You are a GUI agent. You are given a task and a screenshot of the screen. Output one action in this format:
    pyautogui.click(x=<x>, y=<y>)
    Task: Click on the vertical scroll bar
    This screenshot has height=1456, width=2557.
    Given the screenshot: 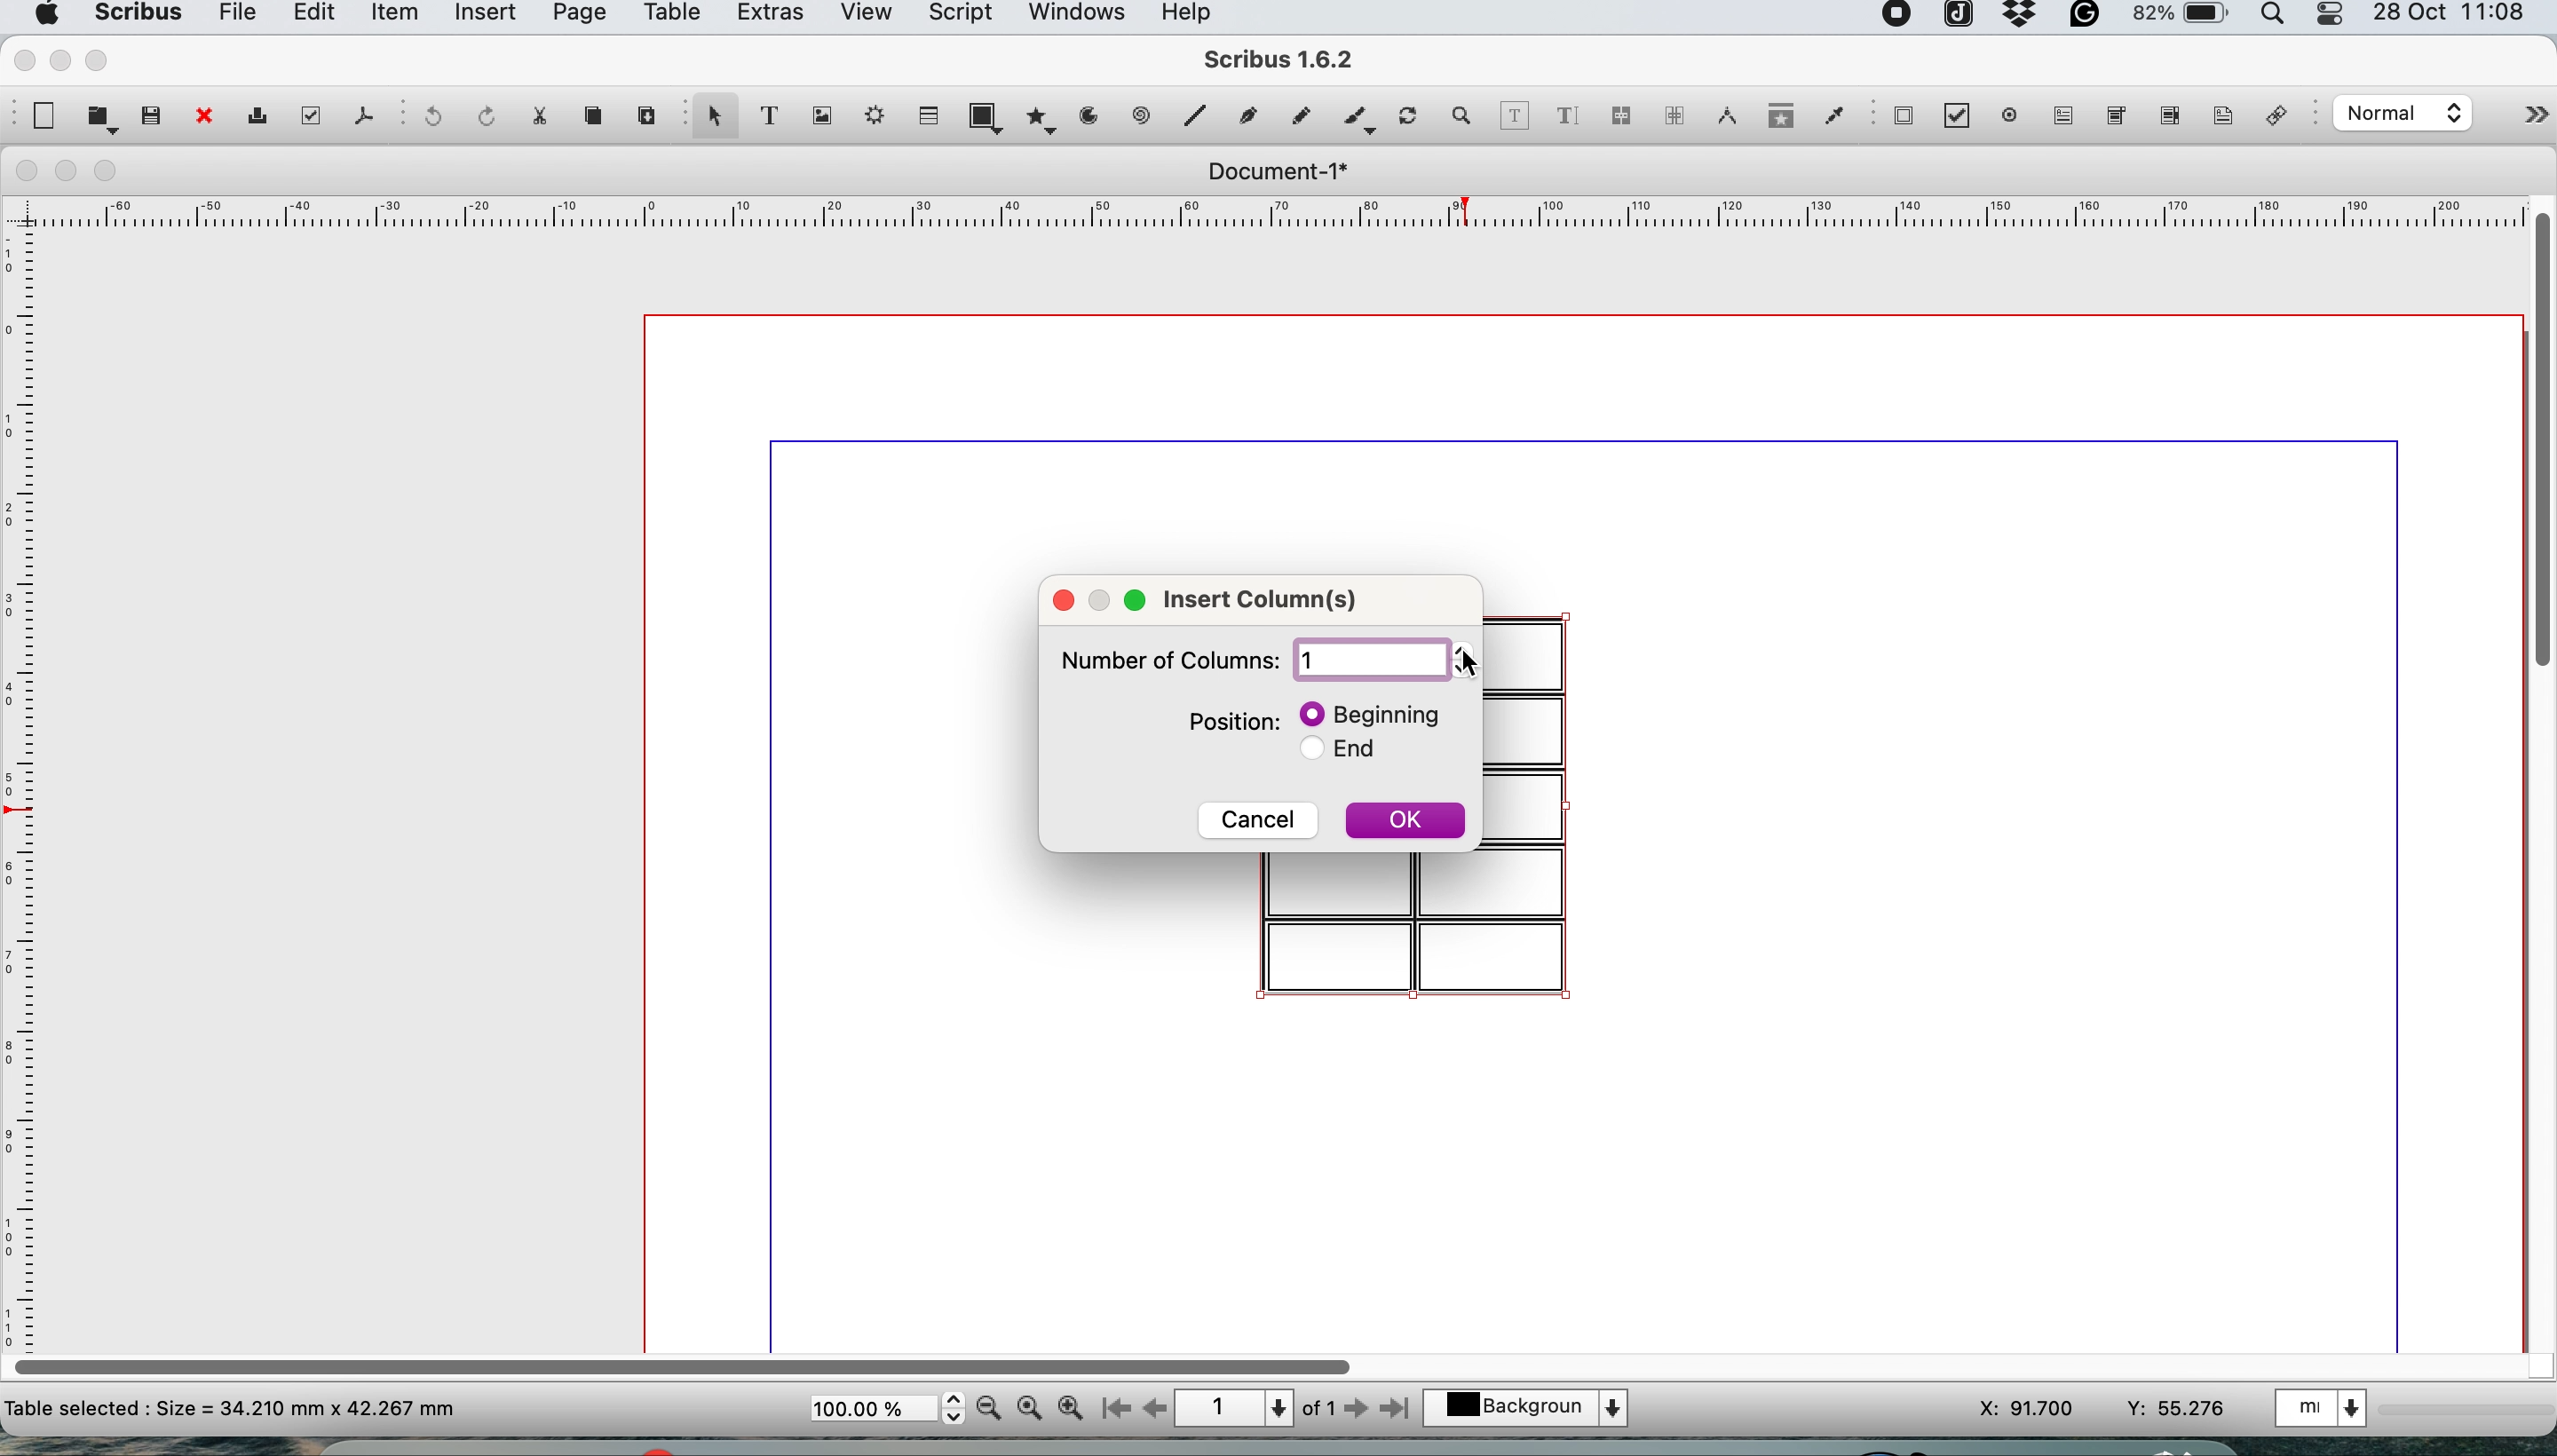 What is the action you would take?
    pyautogui.click(x=2539, y=435)
    